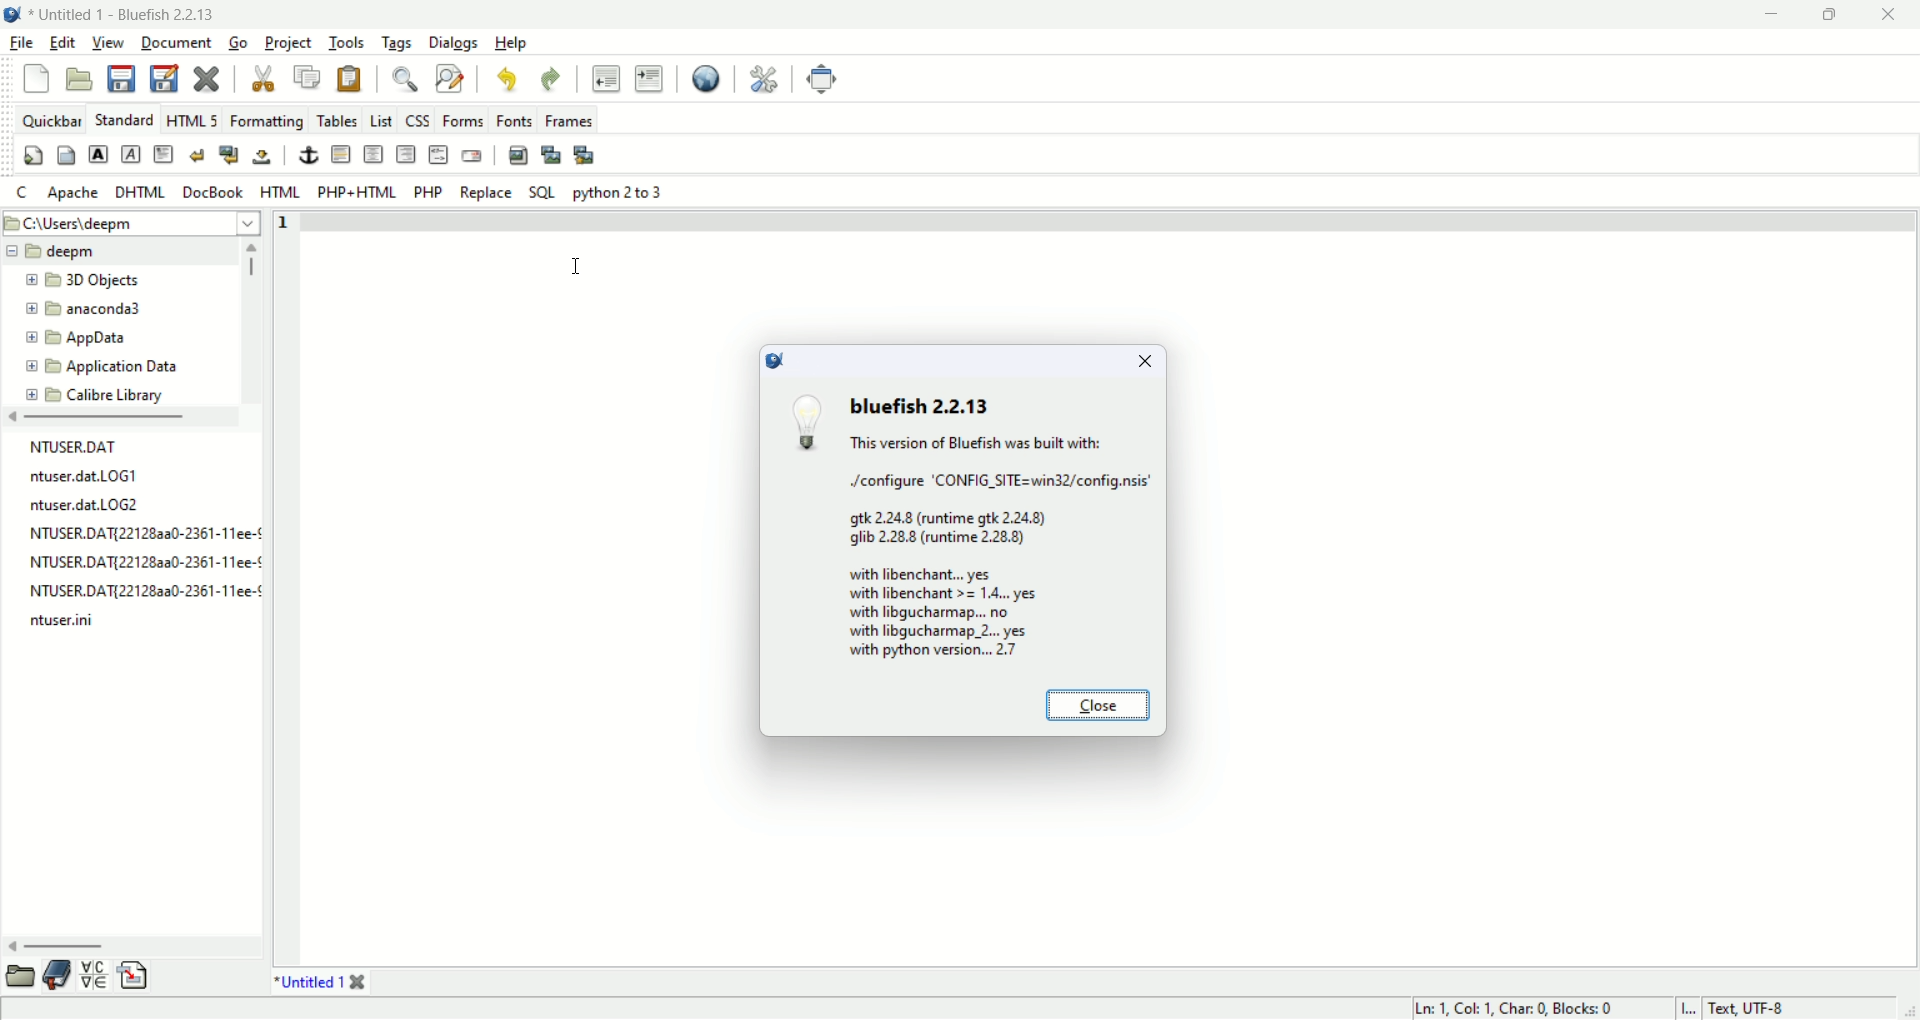 Image resolution: width=1920 pixels, height=1020 pixels. Describe the element at coordinates (647, 77) in the screenshot. I see `indent` at that location.